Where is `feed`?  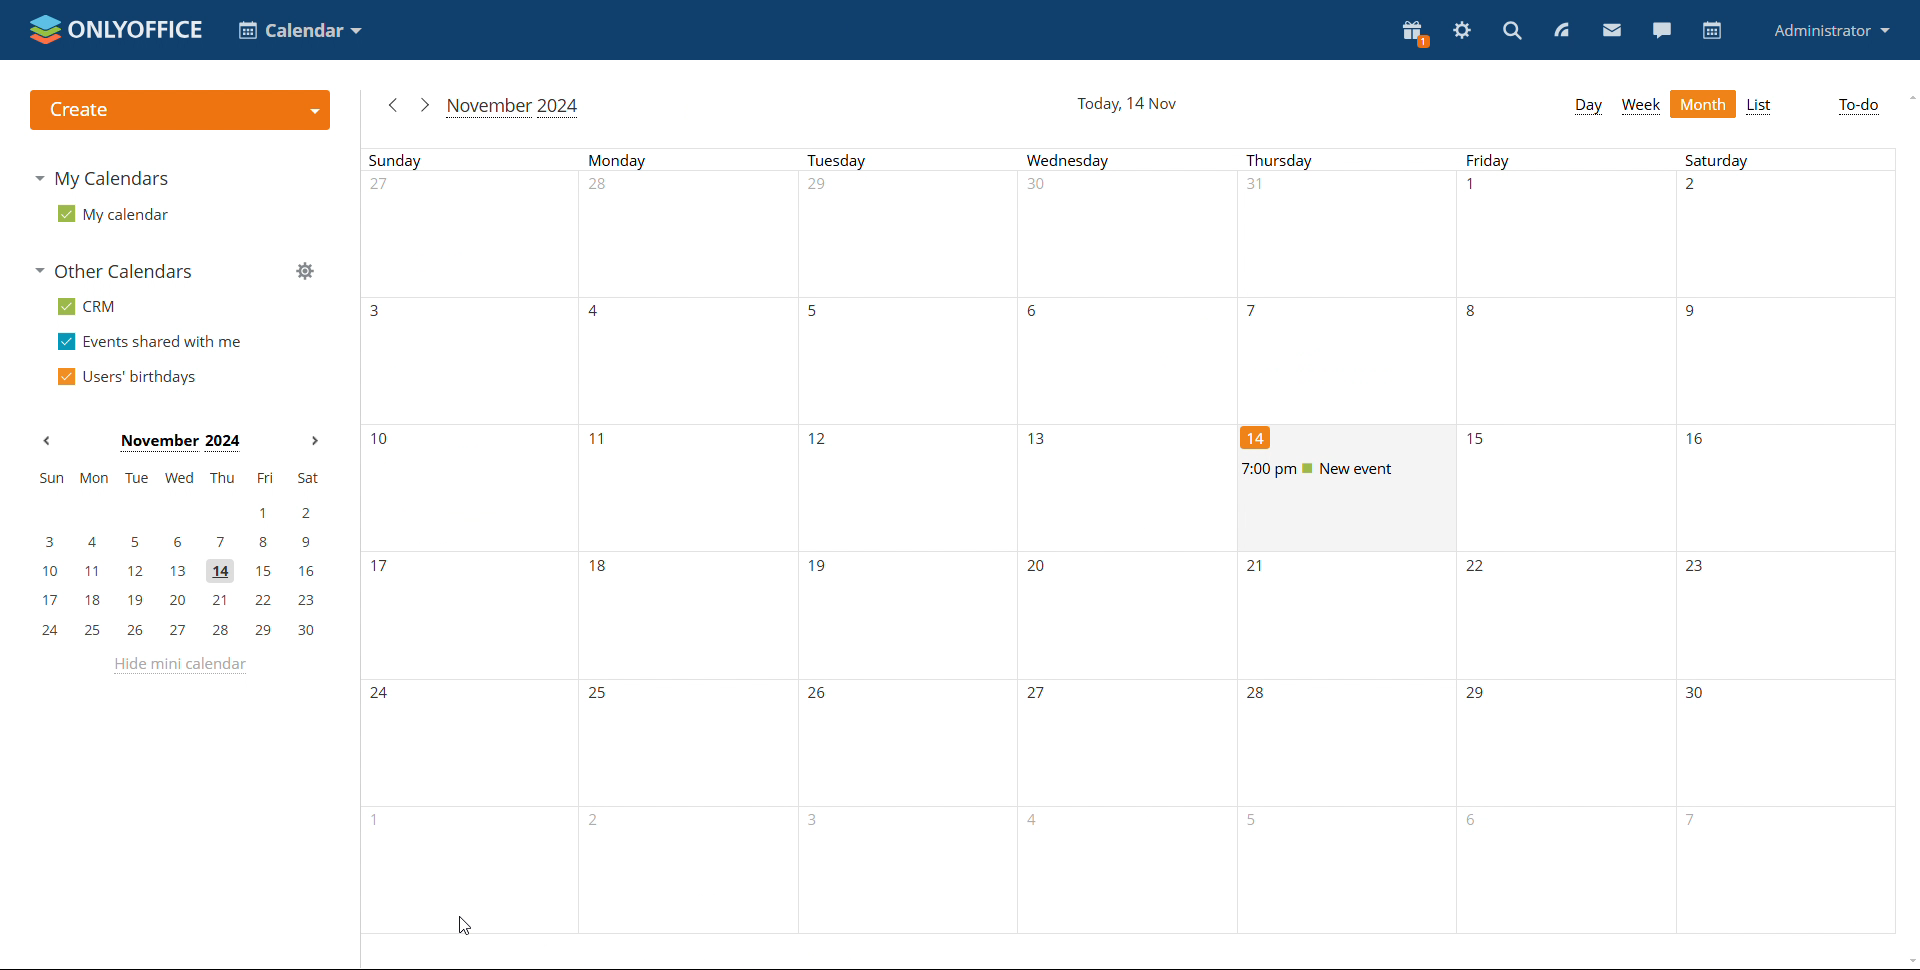 feed is located at coordinates (1560, 28).